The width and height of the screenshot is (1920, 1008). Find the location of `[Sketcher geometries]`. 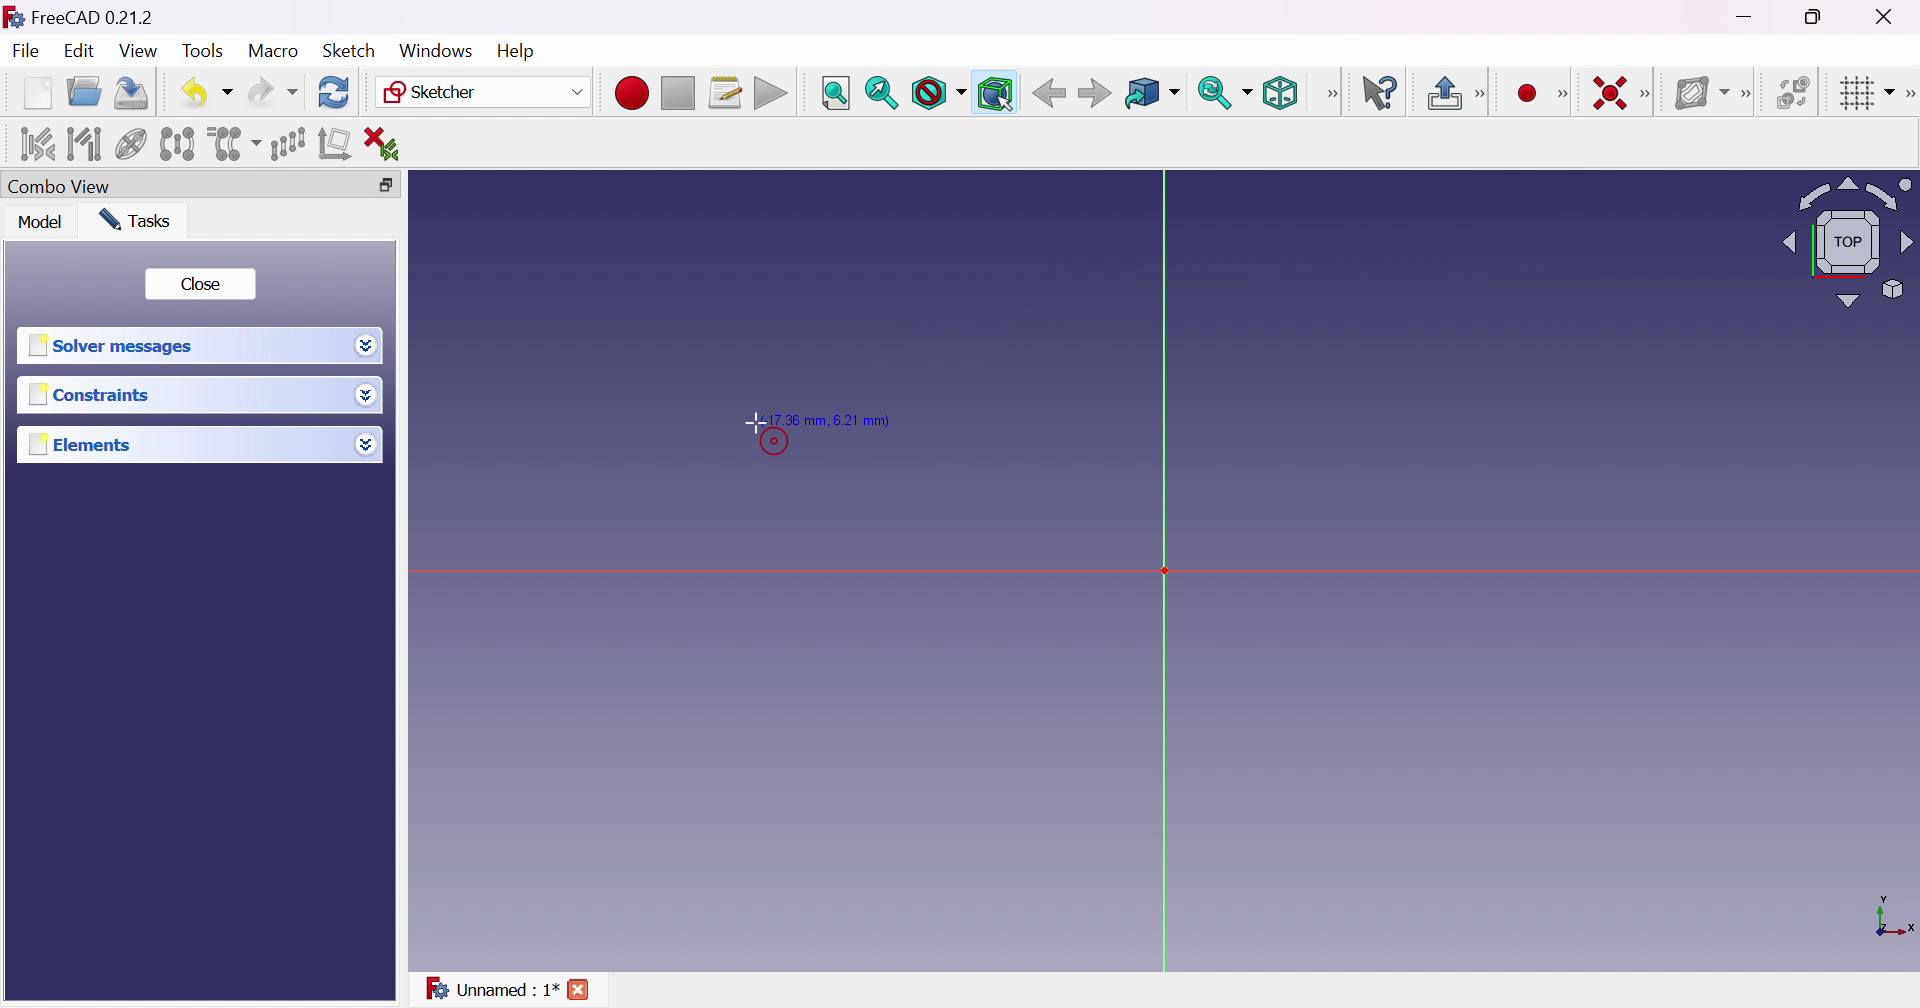

[Sketcher geometries] is located at coordinates (1568, 94).